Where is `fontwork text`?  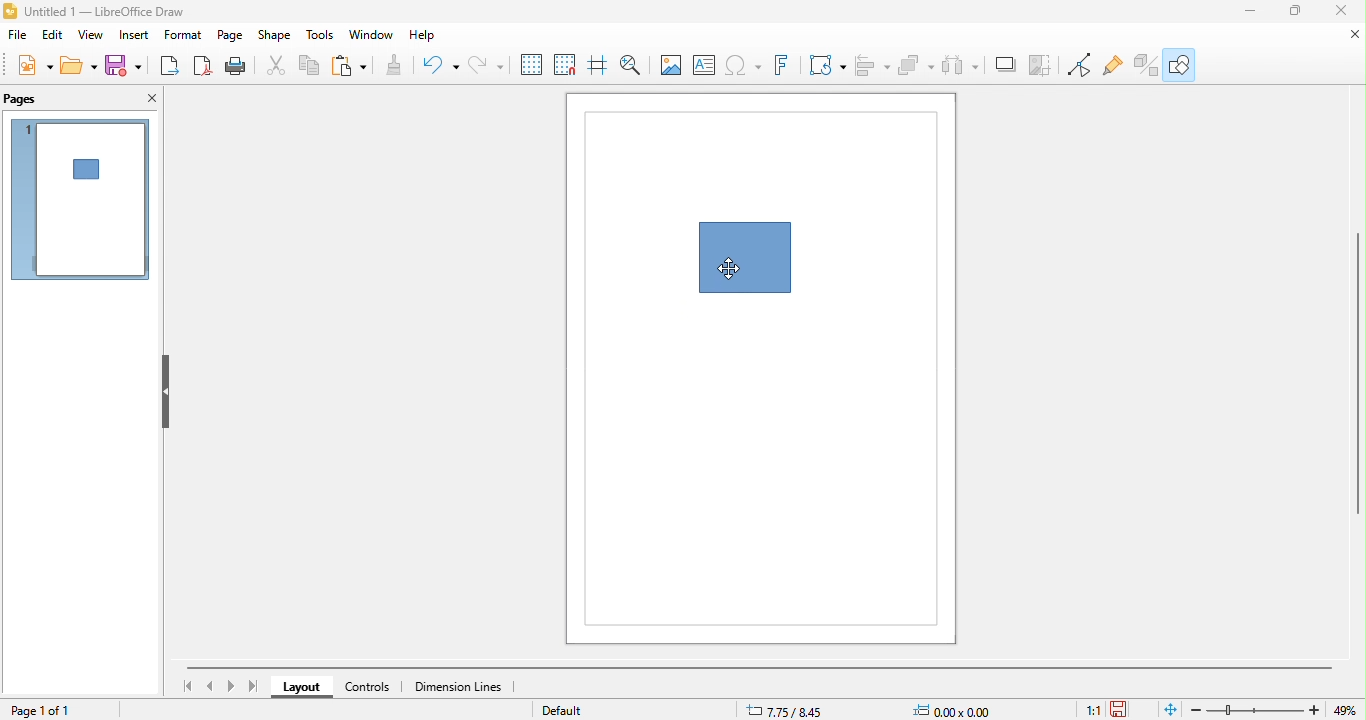
fontwork text is located at coordinates (785, 65).